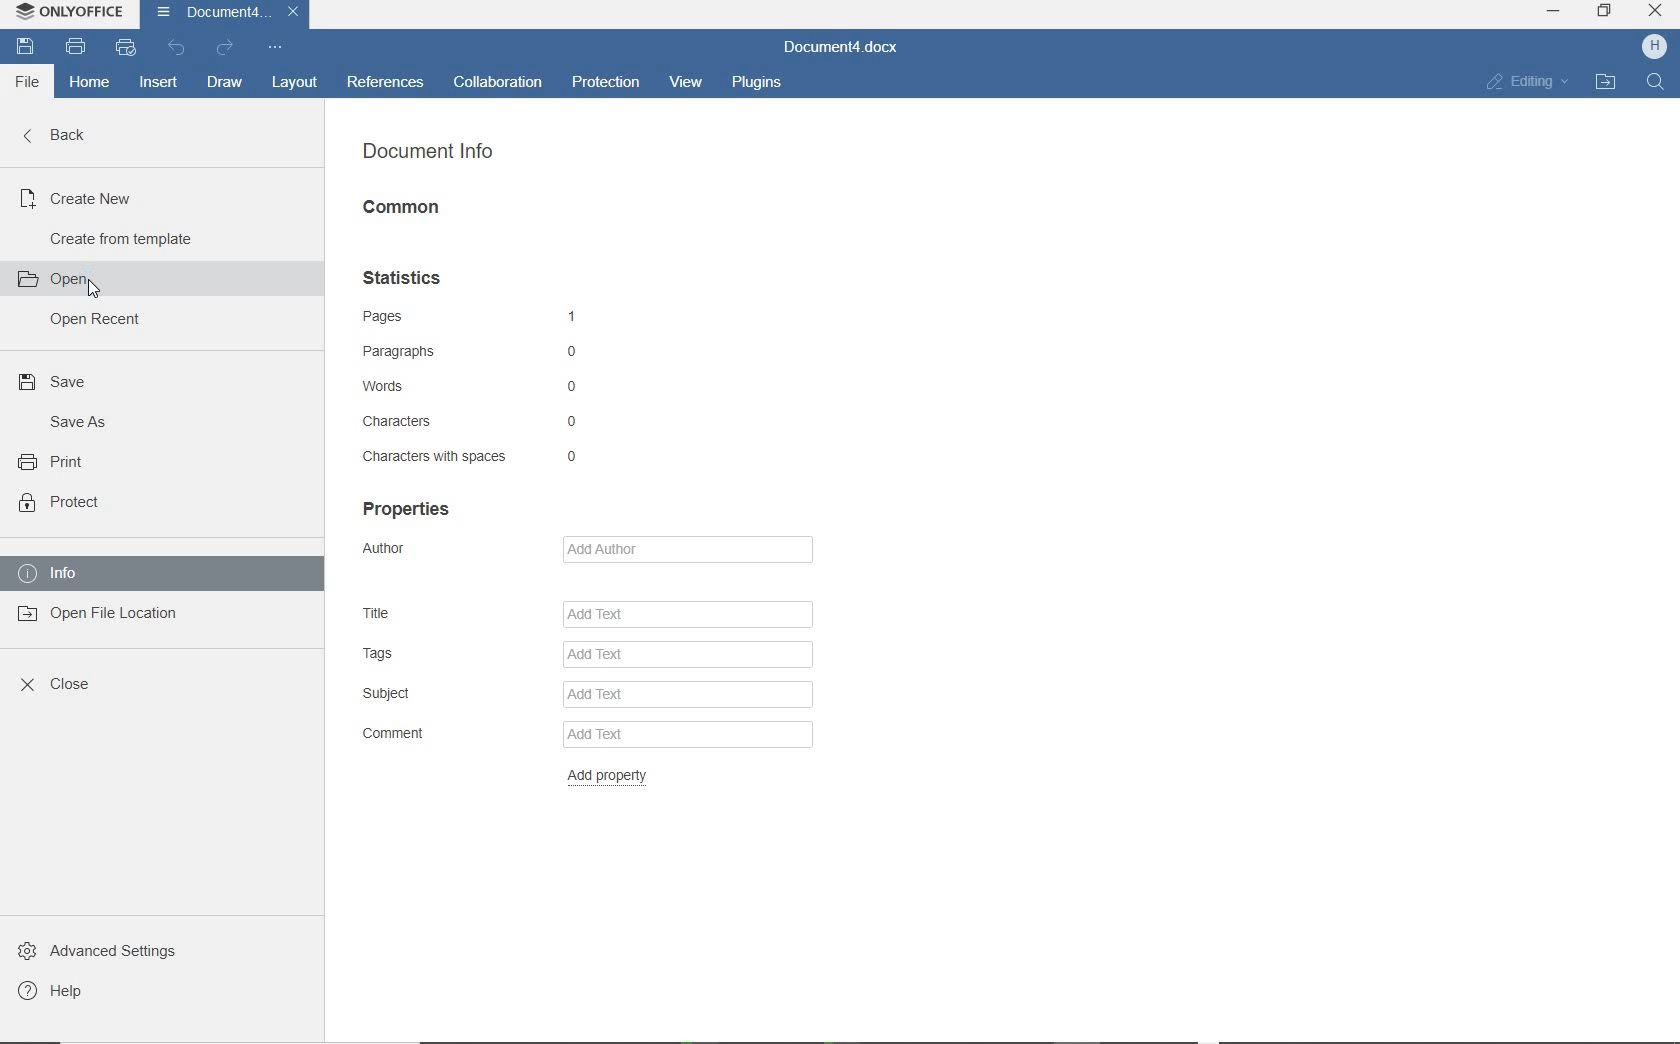 The height and width of the screenshot is (1044, 1680). I want to click on properties, so click(413, 508).